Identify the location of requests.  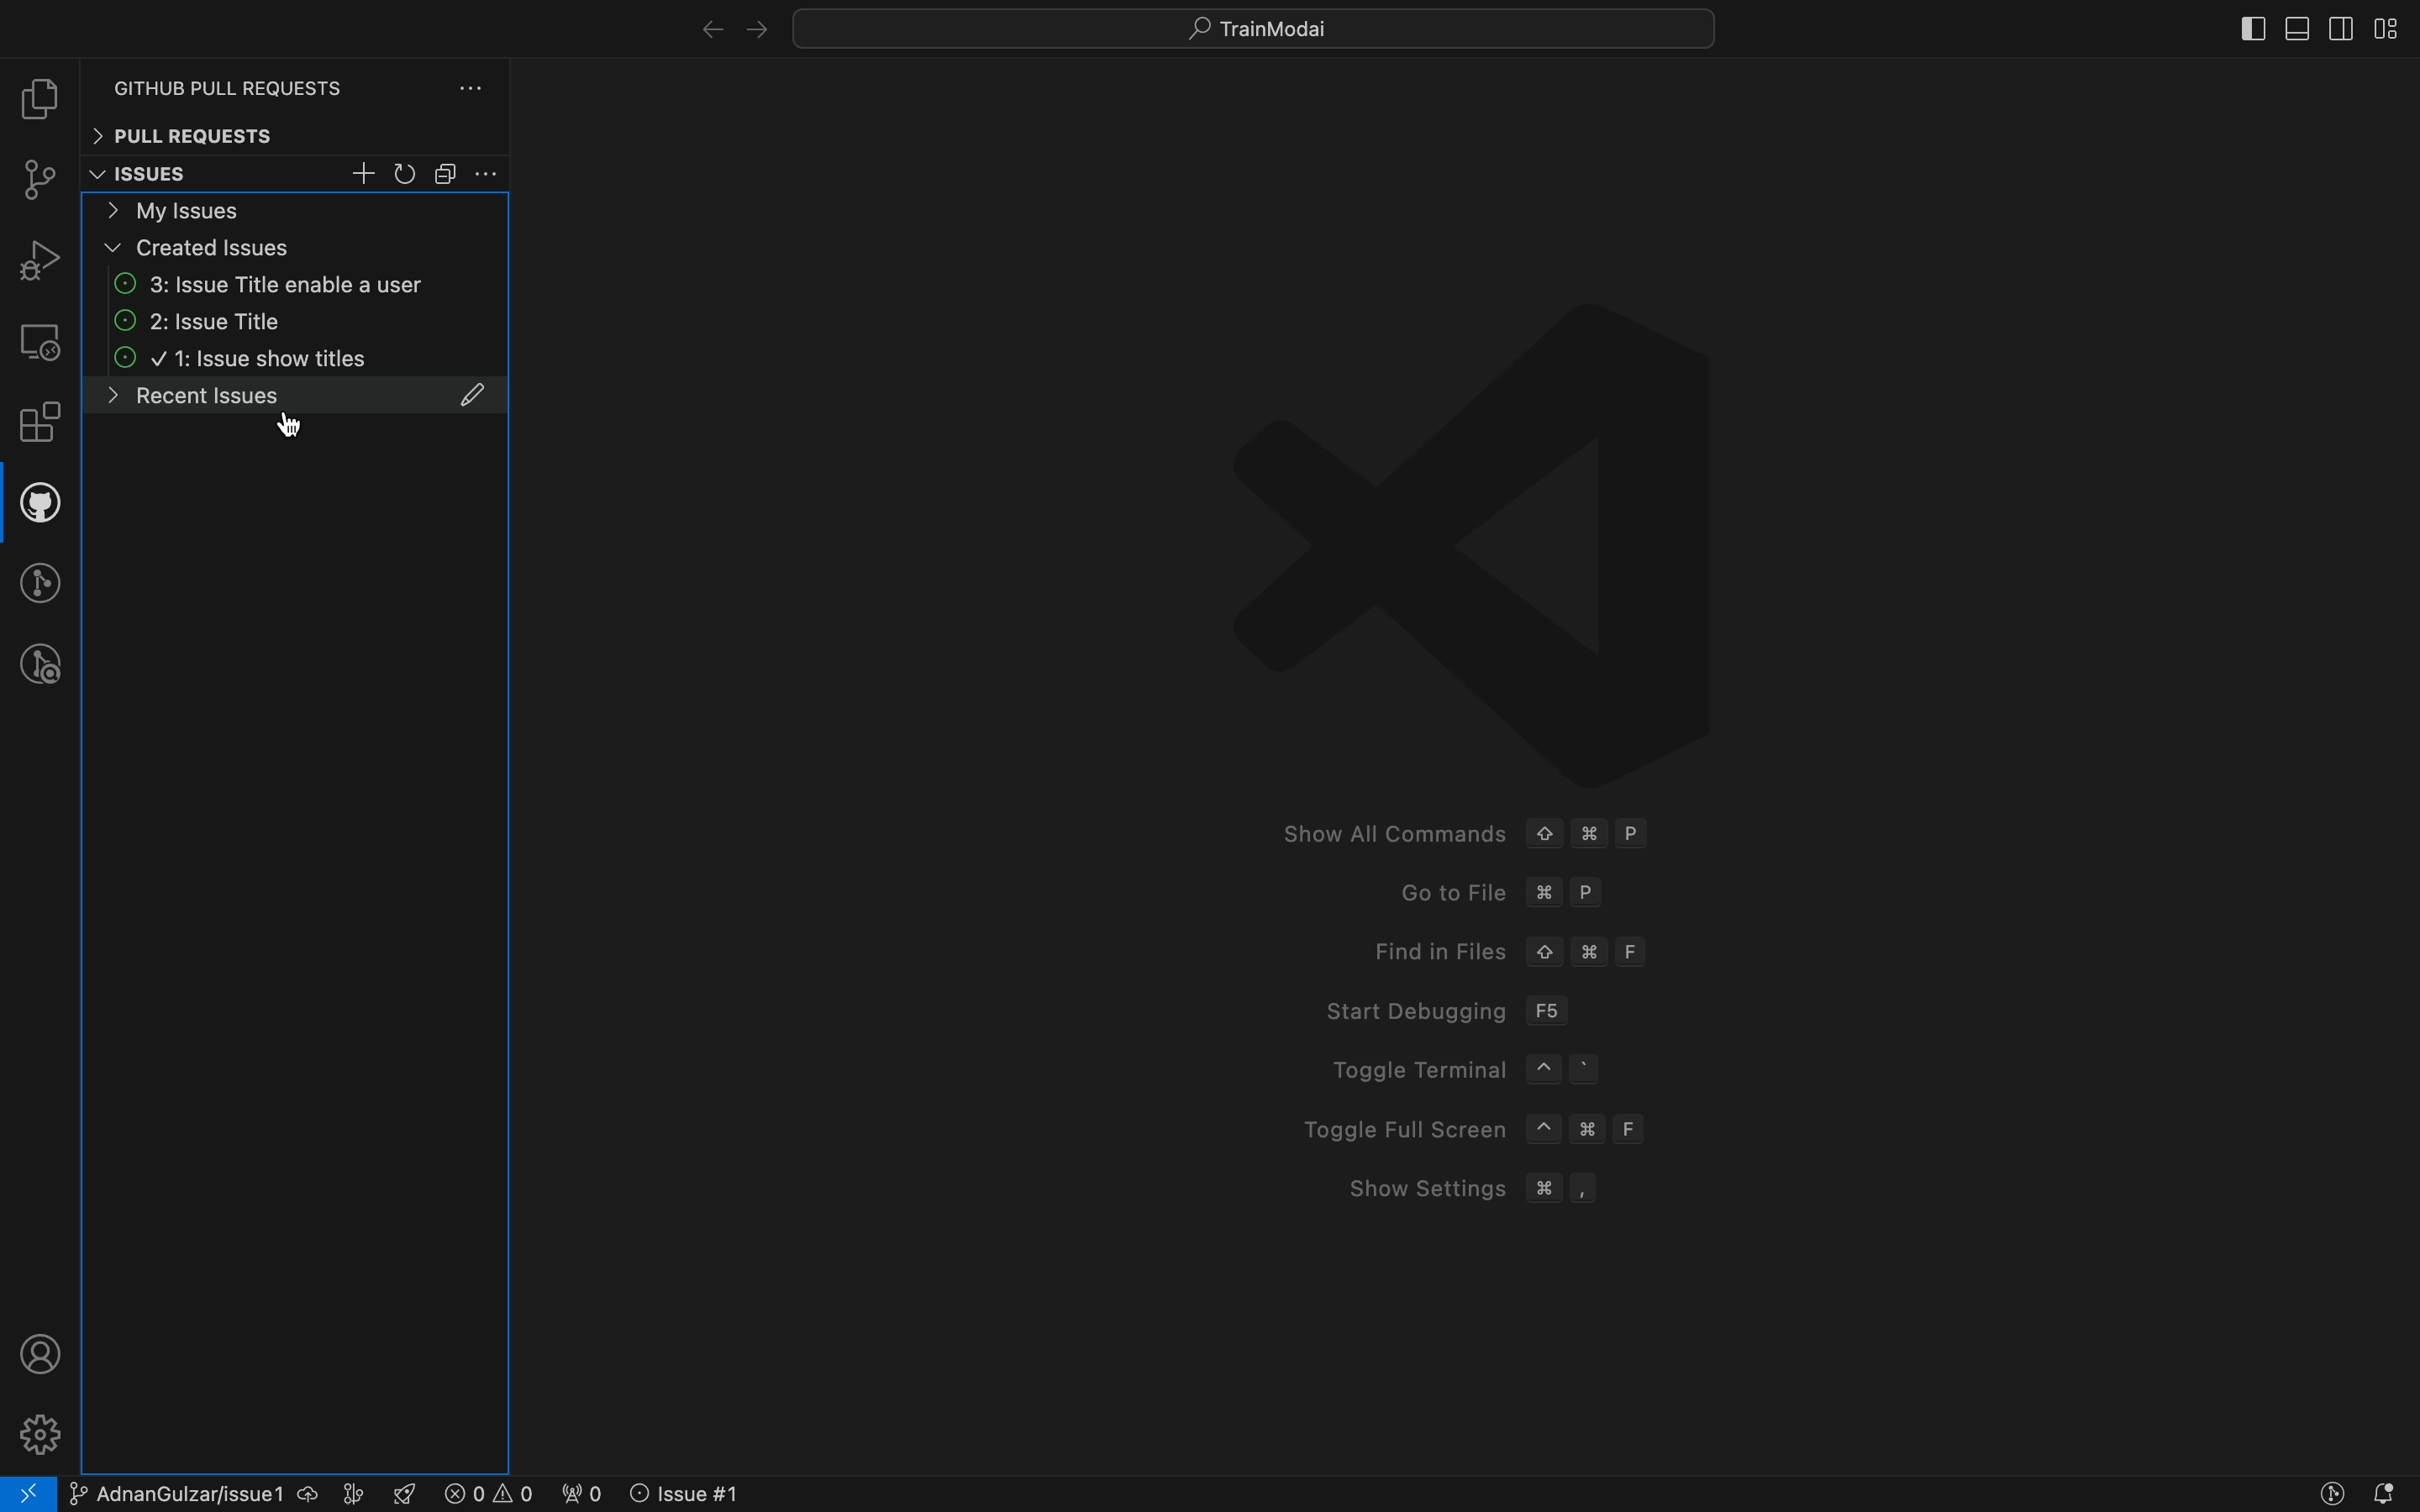
(303, 77).